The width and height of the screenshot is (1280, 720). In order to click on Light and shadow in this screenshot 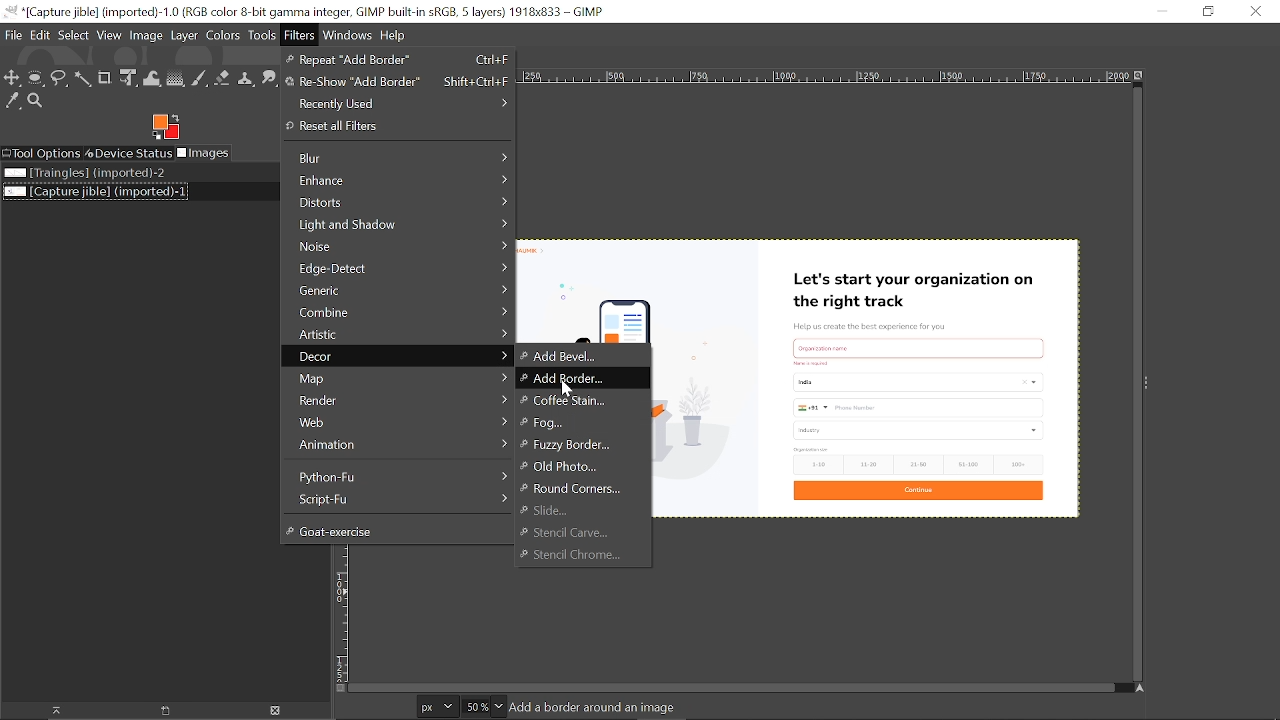, I will do `click(402, 224)`.